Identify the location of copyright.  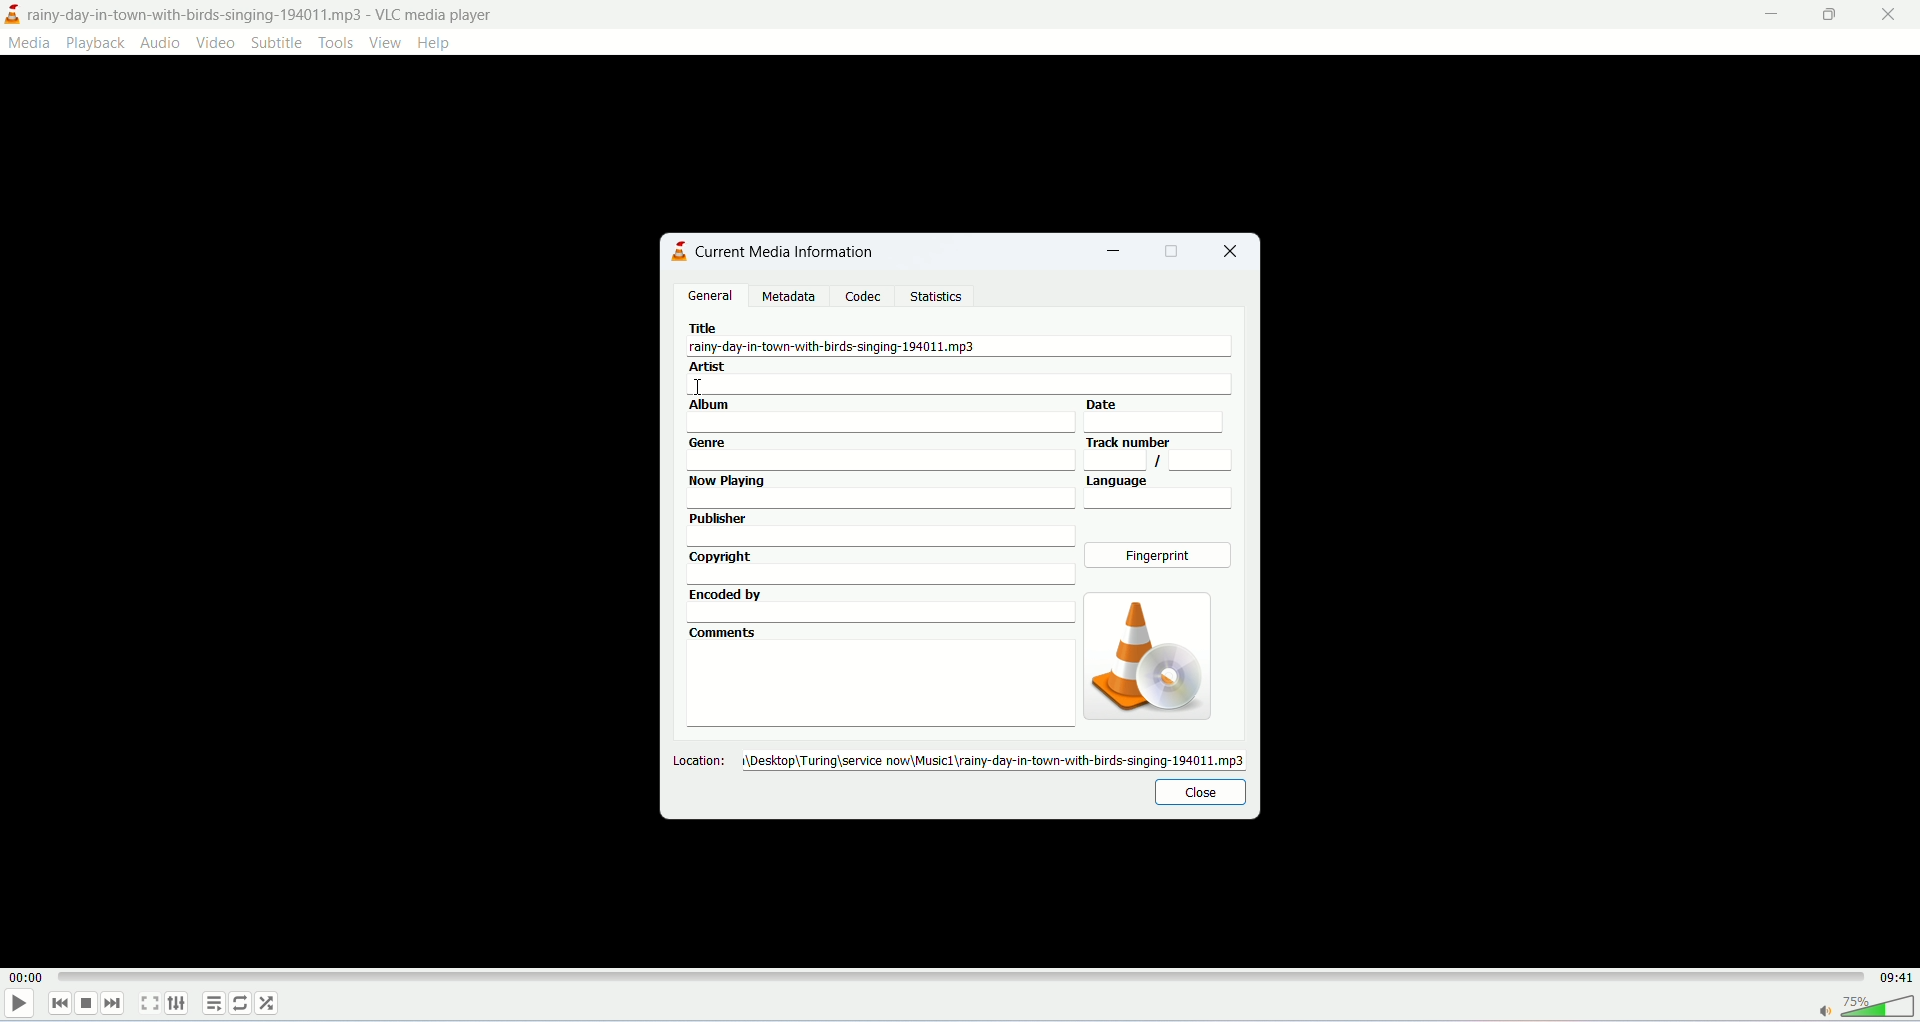
(881, 567).